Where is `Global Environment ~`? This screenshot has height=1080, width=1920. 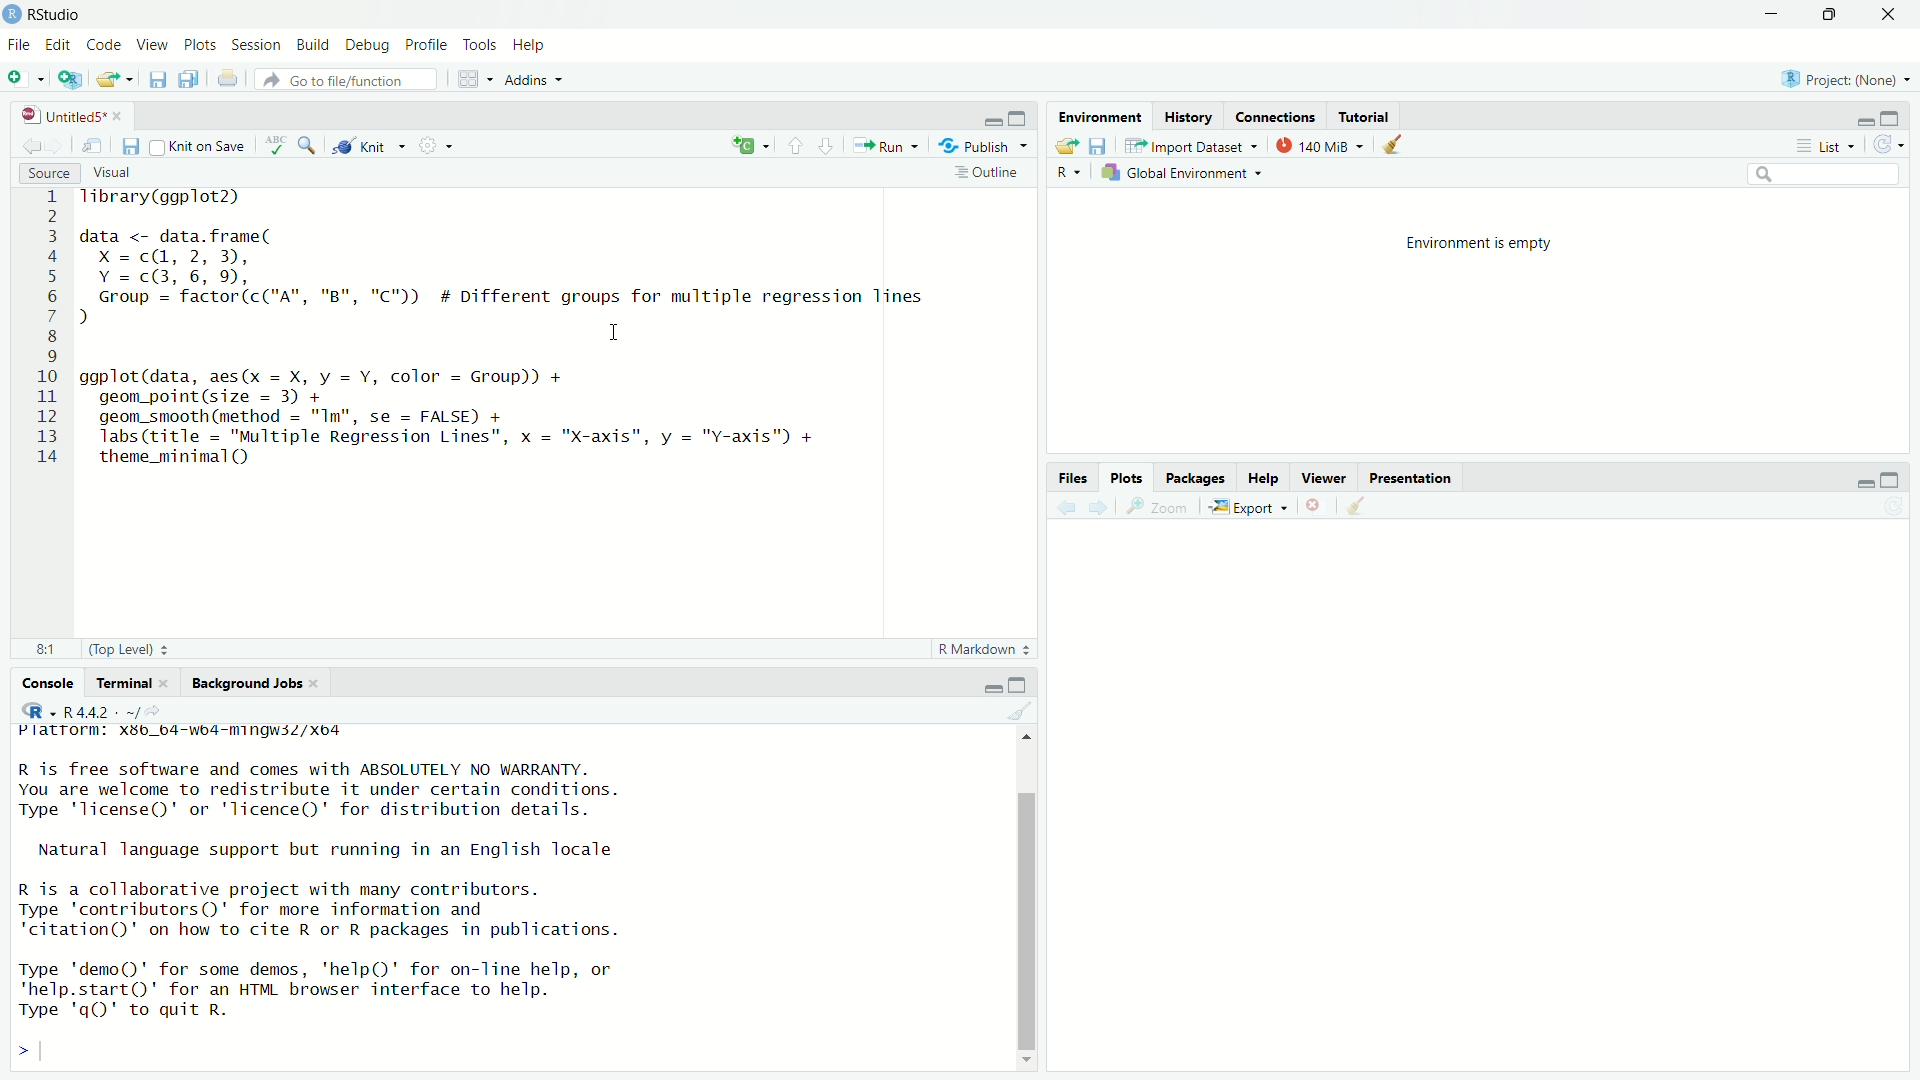
Global Environment ~ is located at coordinates (1184, 171).